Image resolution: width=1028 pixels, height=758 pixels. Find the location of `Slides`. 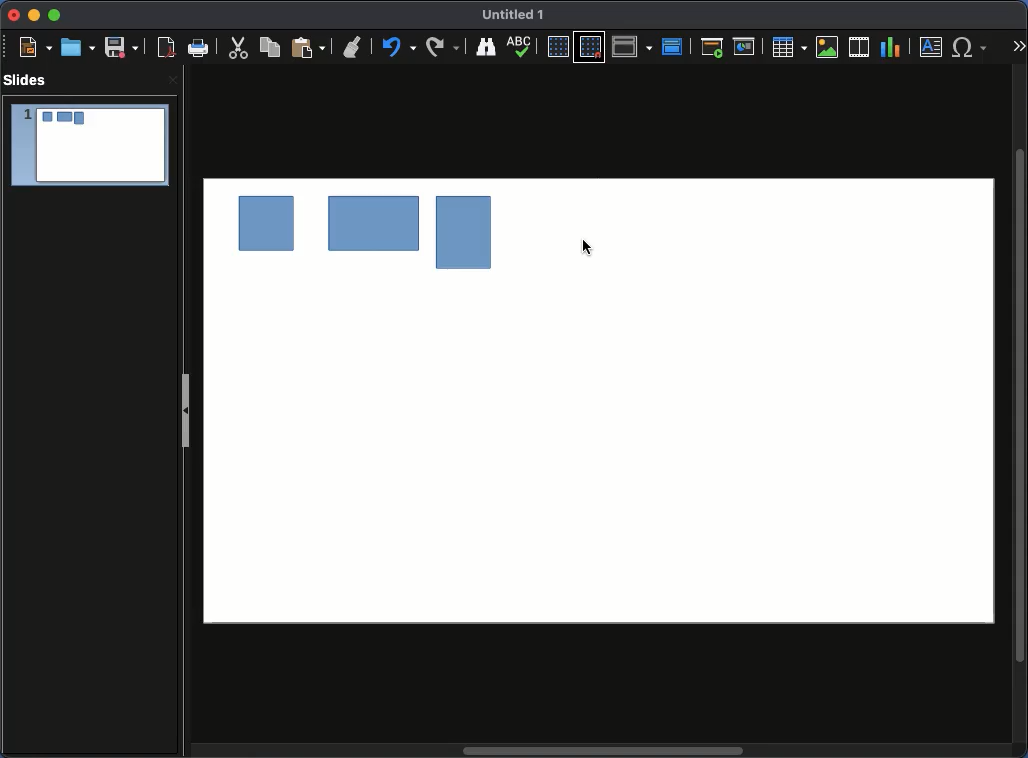

Slides is located at coordinates (27, 79).